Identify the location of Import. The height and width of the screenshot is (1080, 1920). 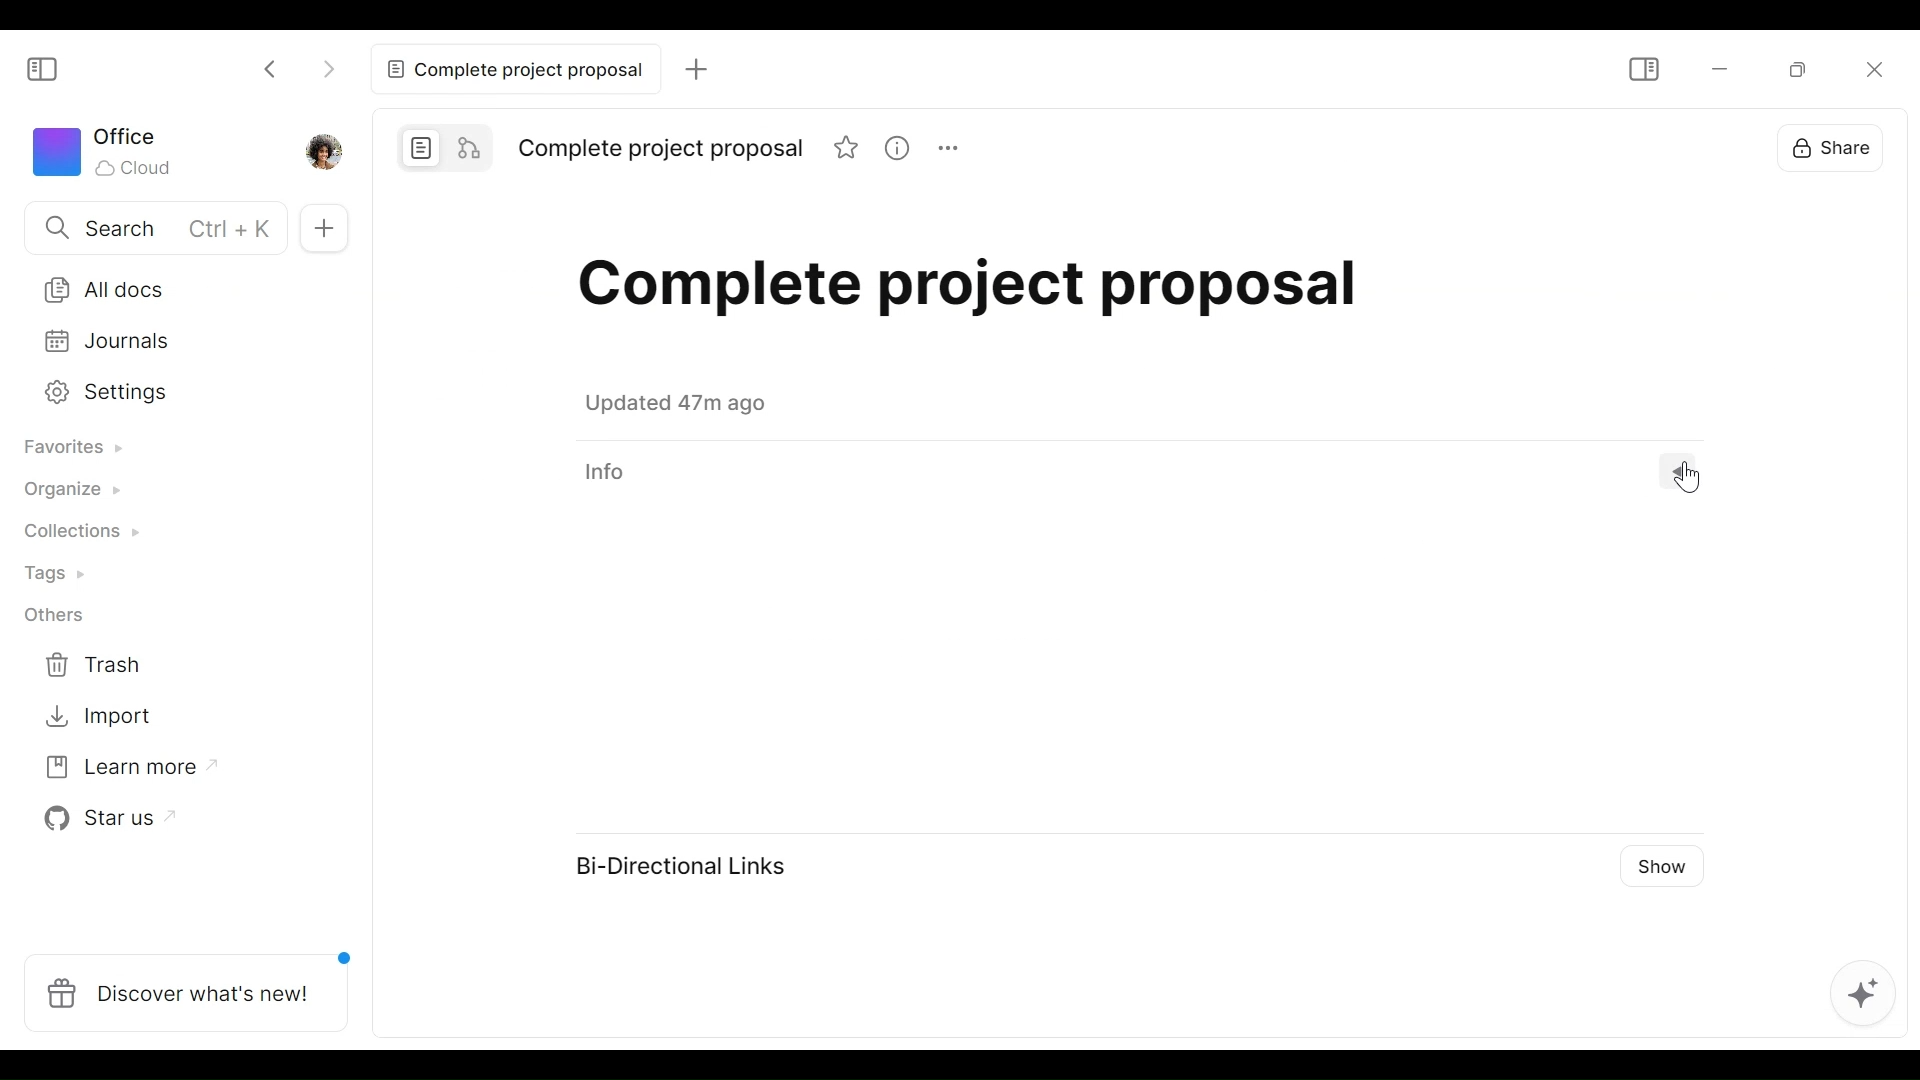
(104, 718).